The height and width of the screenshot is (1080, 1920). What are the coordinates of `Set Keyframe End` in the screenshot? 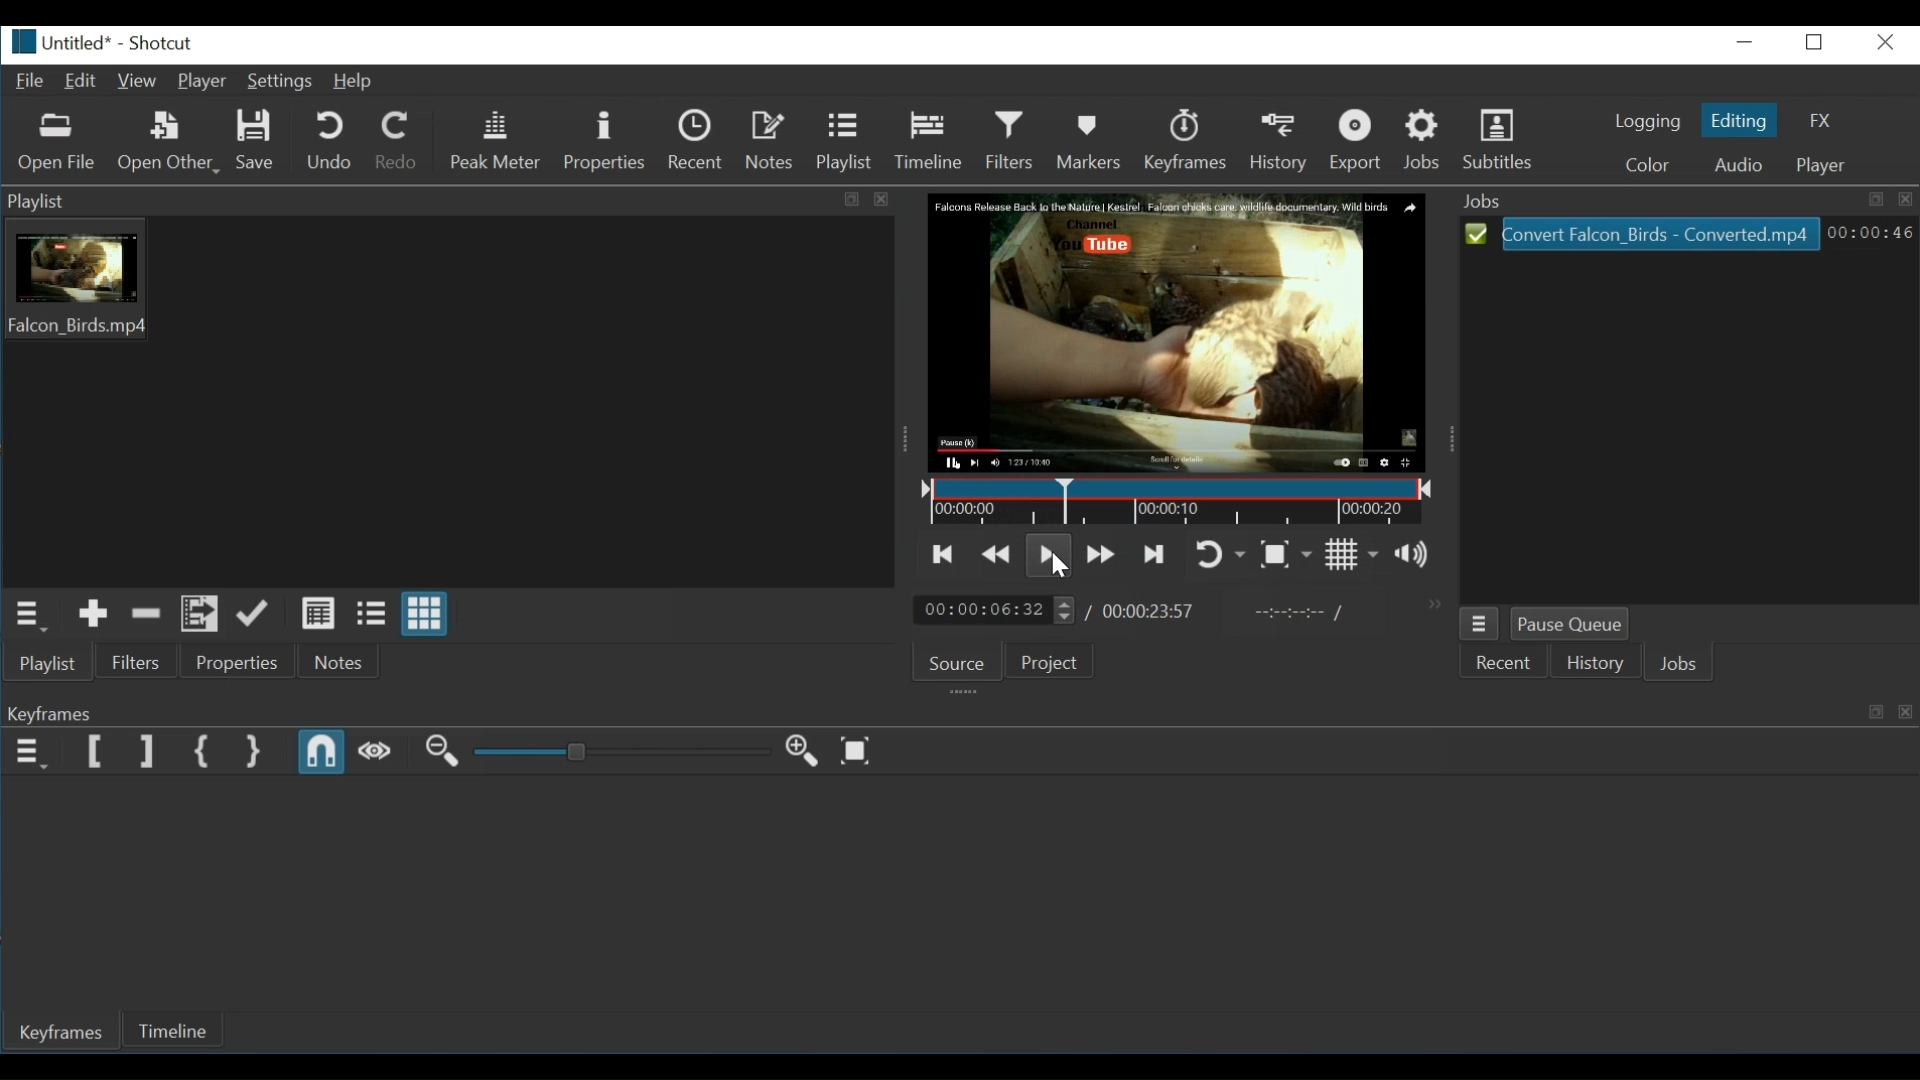 It's located at (147, 751).